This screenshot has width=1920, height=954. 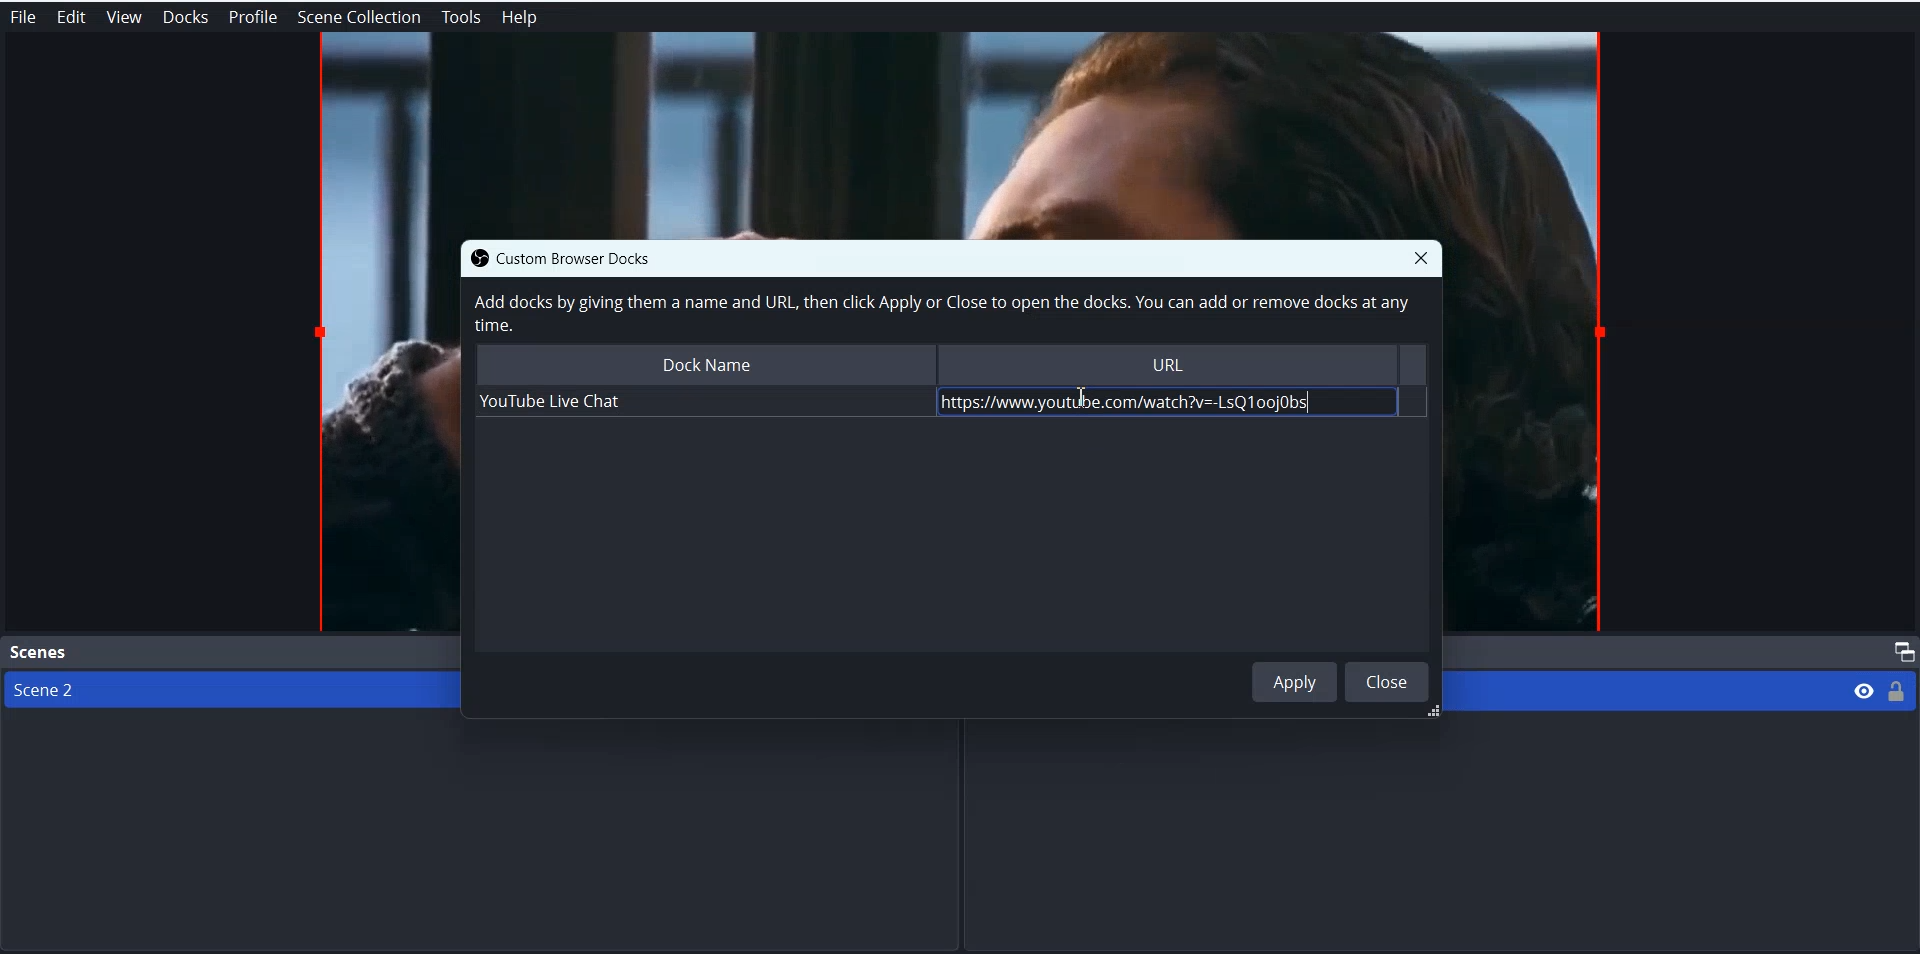 I want to click on Custom Browser Docks, so click(x=593, y=257).